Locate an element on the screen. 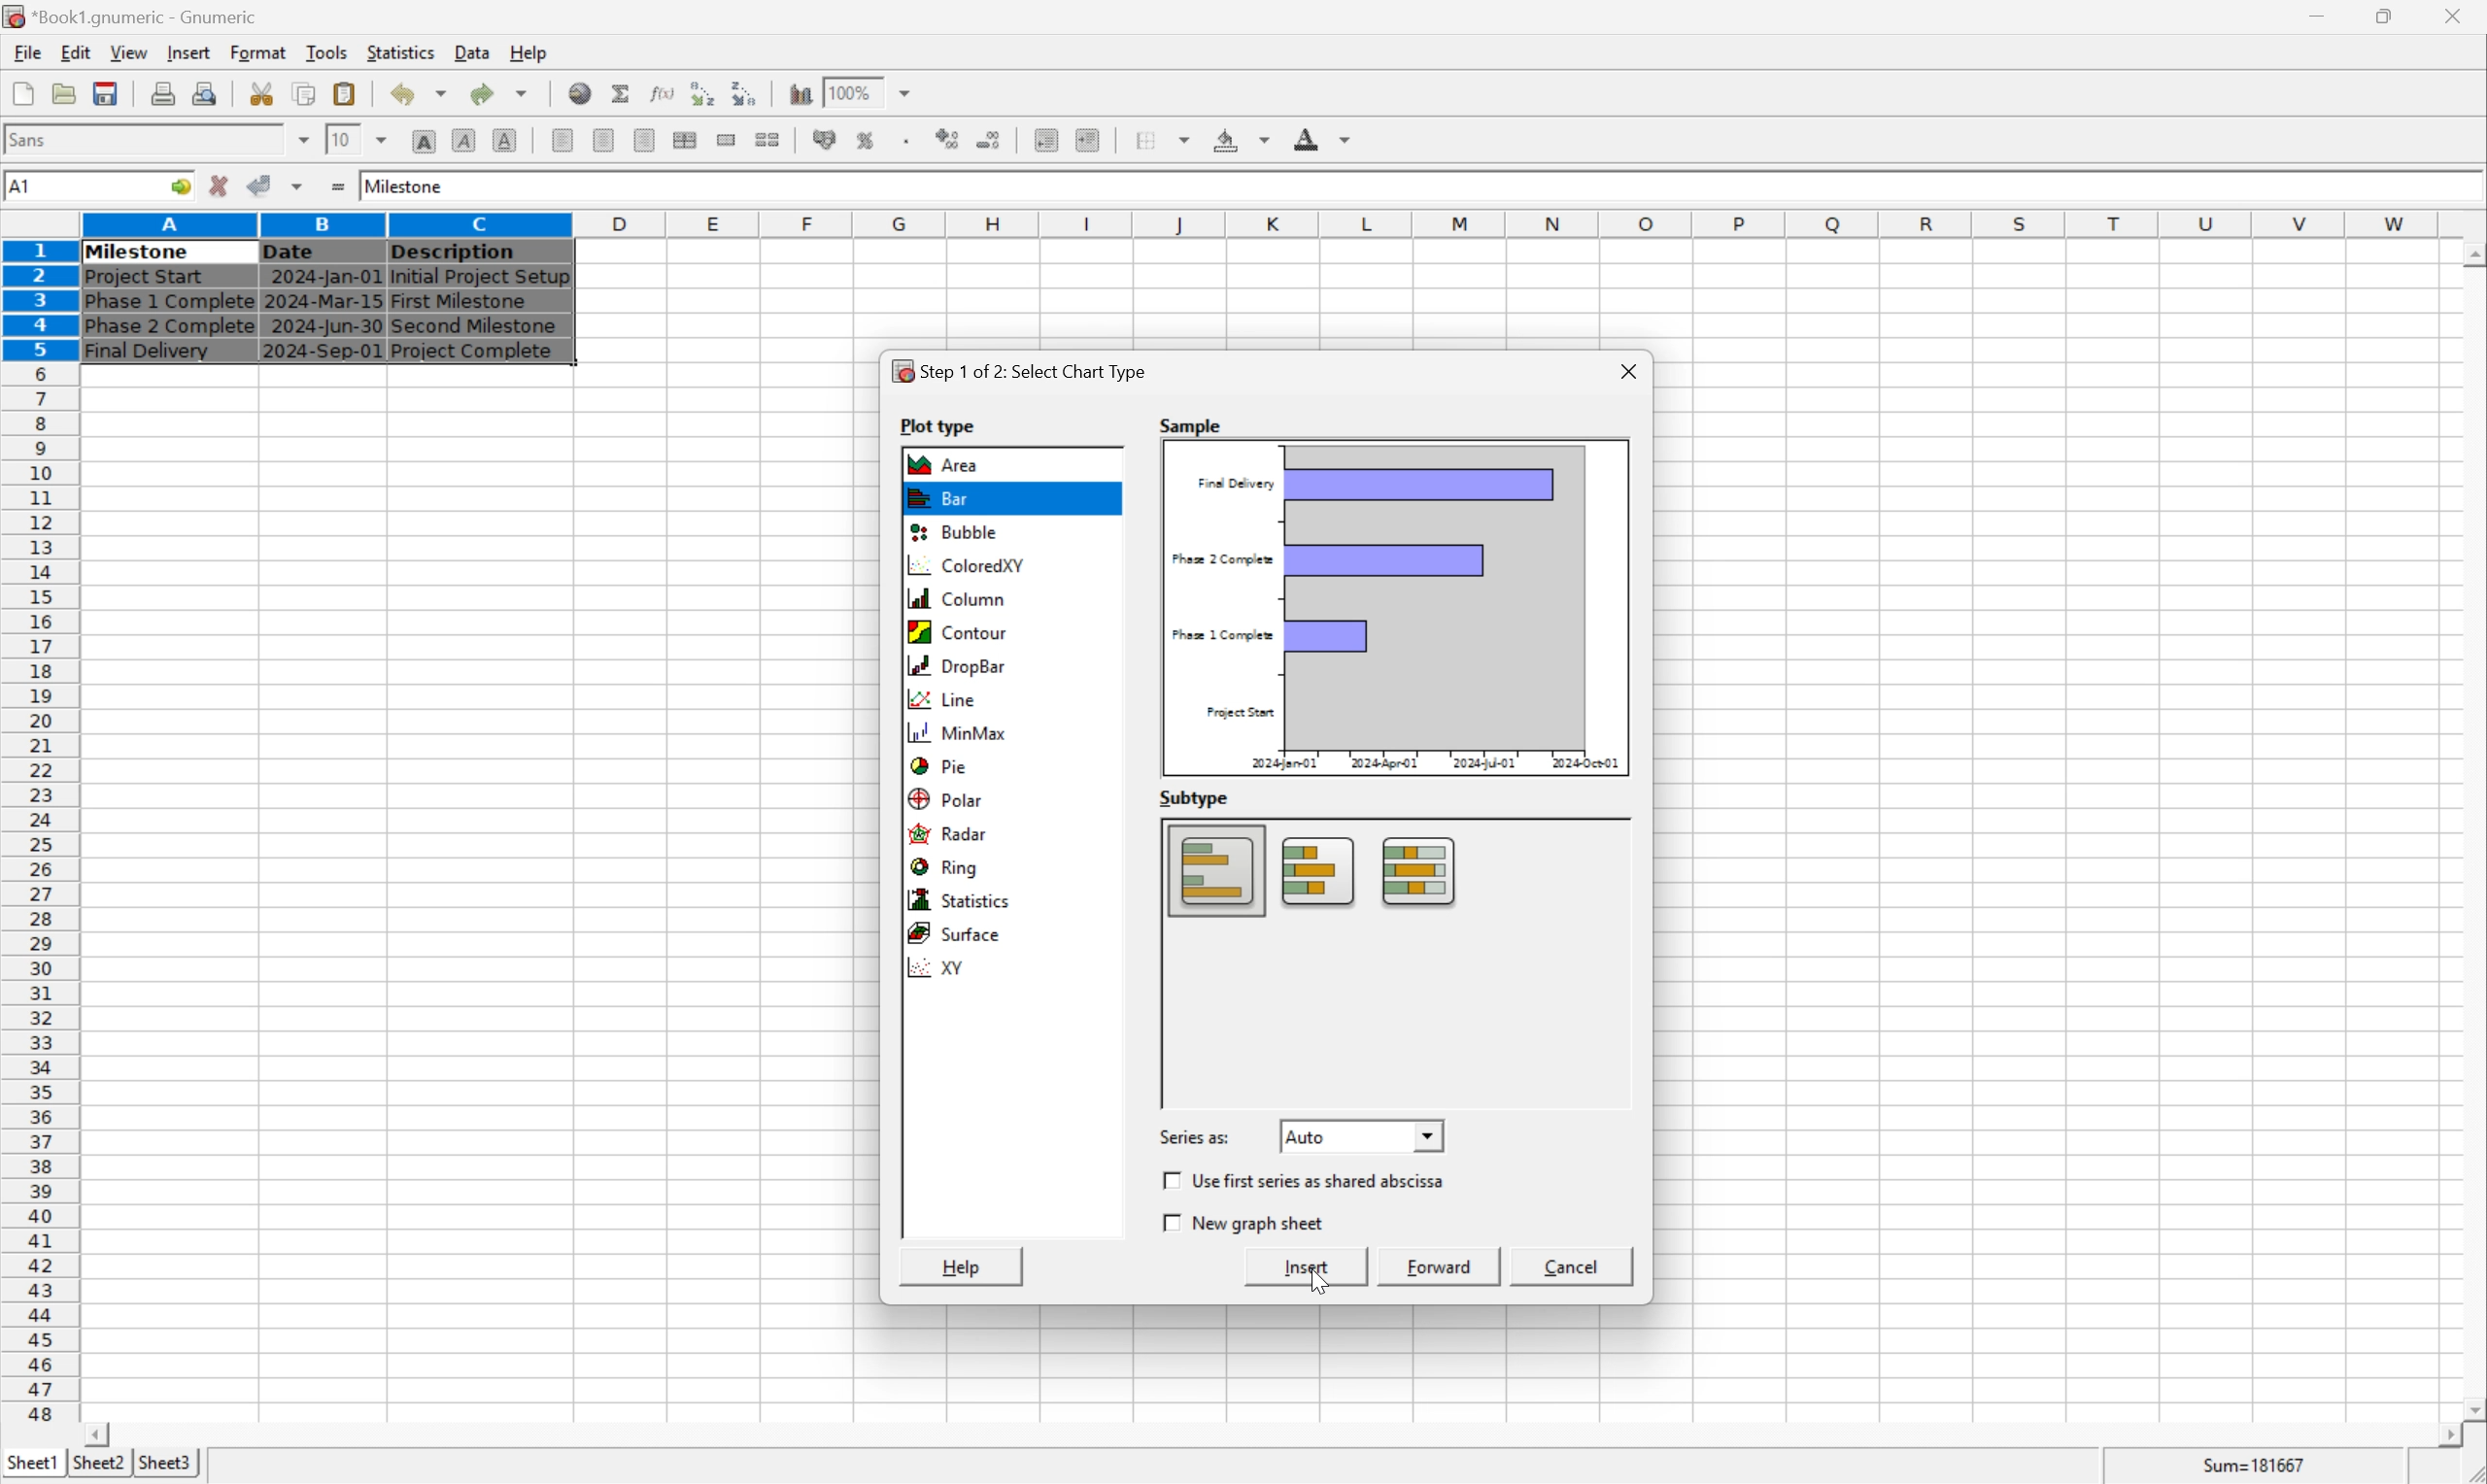 This screenshot has width=2487, height=1484. forward is located at coordinates (1444, 1266).